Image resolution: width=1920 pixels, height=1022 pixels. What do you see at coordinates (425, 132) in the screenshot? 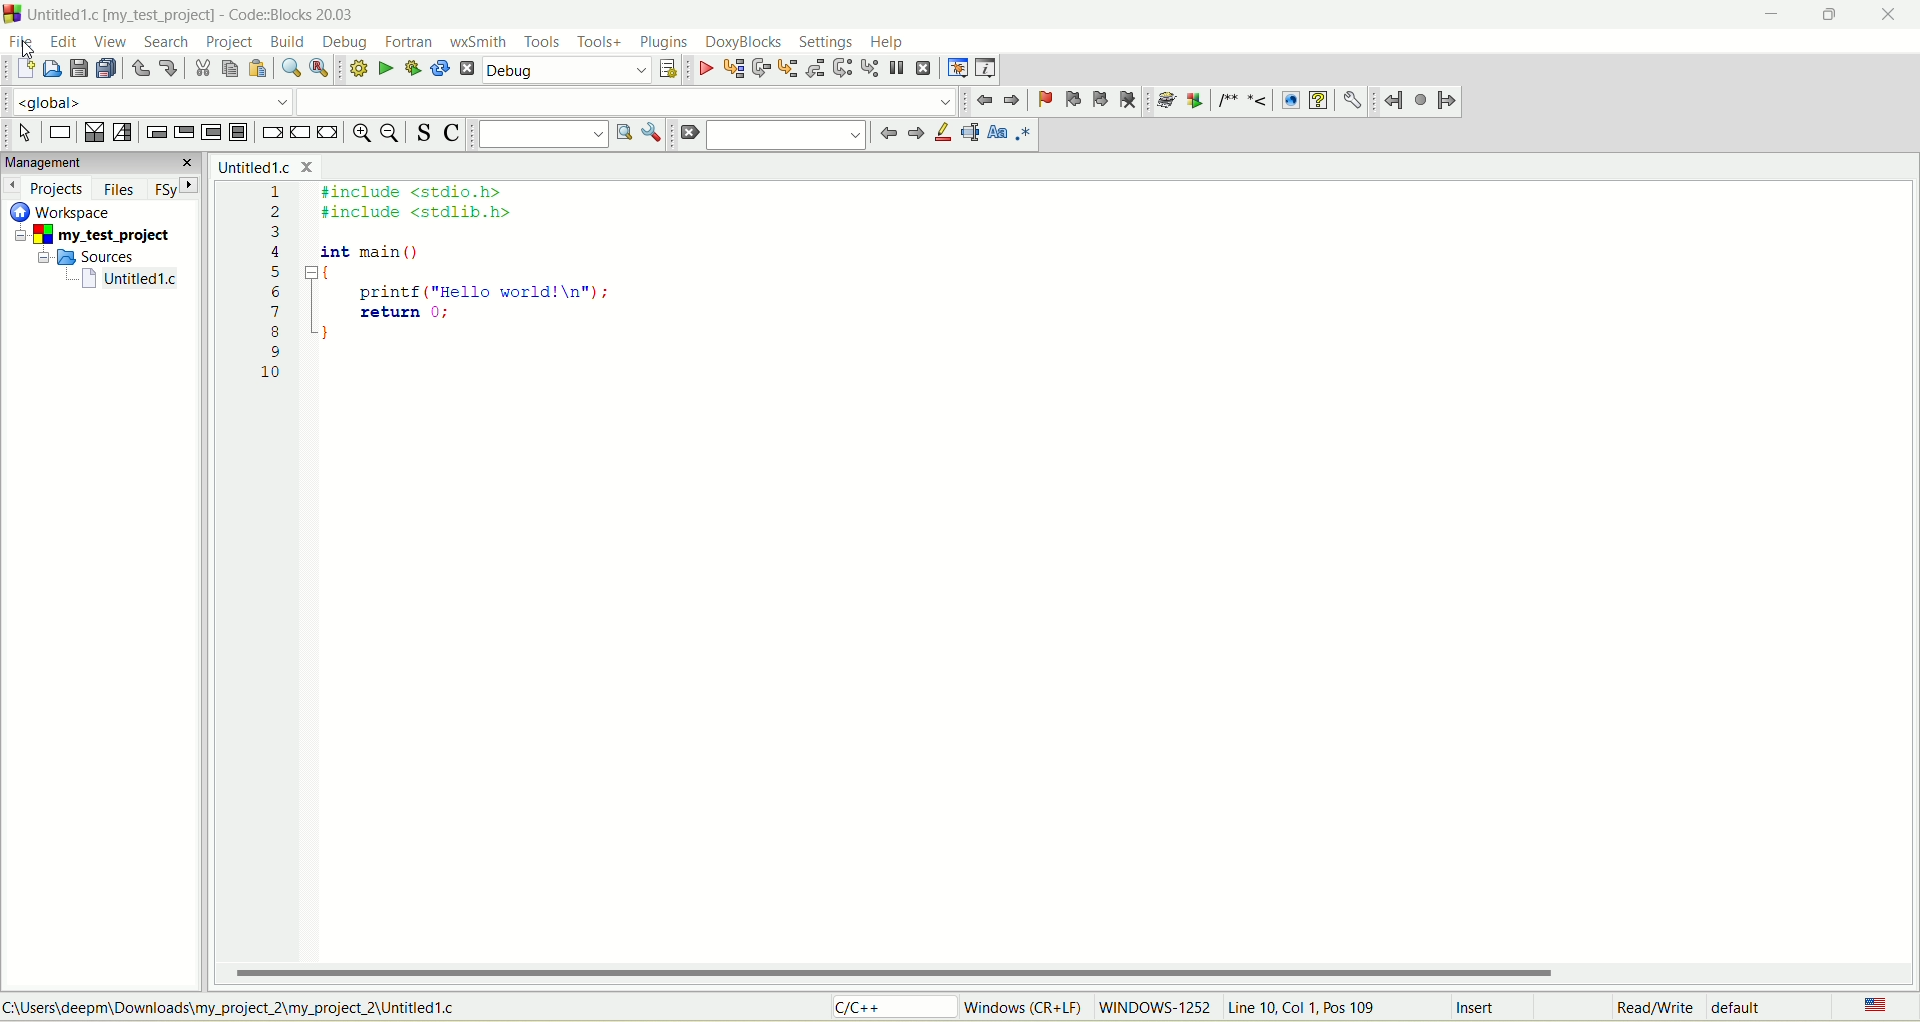
I see `toggle source` at bounding box center [425, 132].